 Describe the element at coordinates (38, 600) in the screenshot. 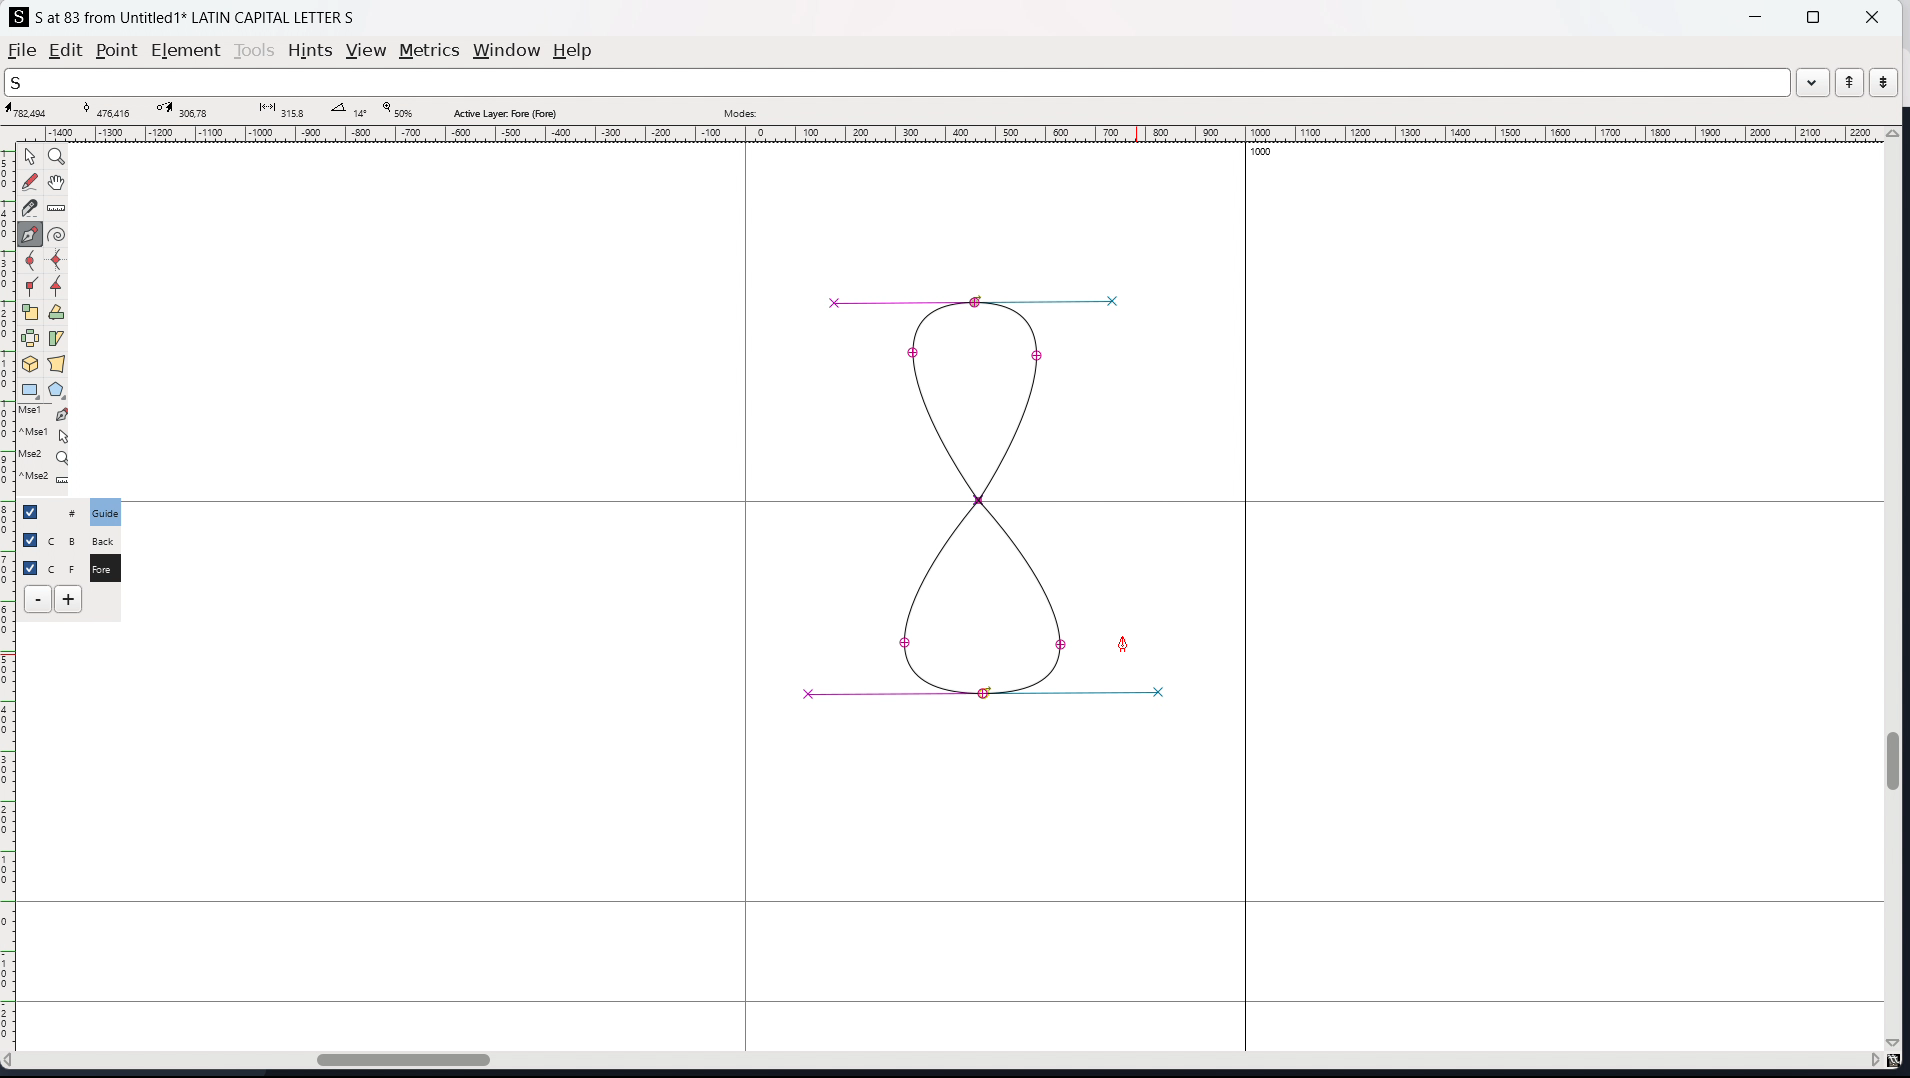

I see `delete layer` at that location.